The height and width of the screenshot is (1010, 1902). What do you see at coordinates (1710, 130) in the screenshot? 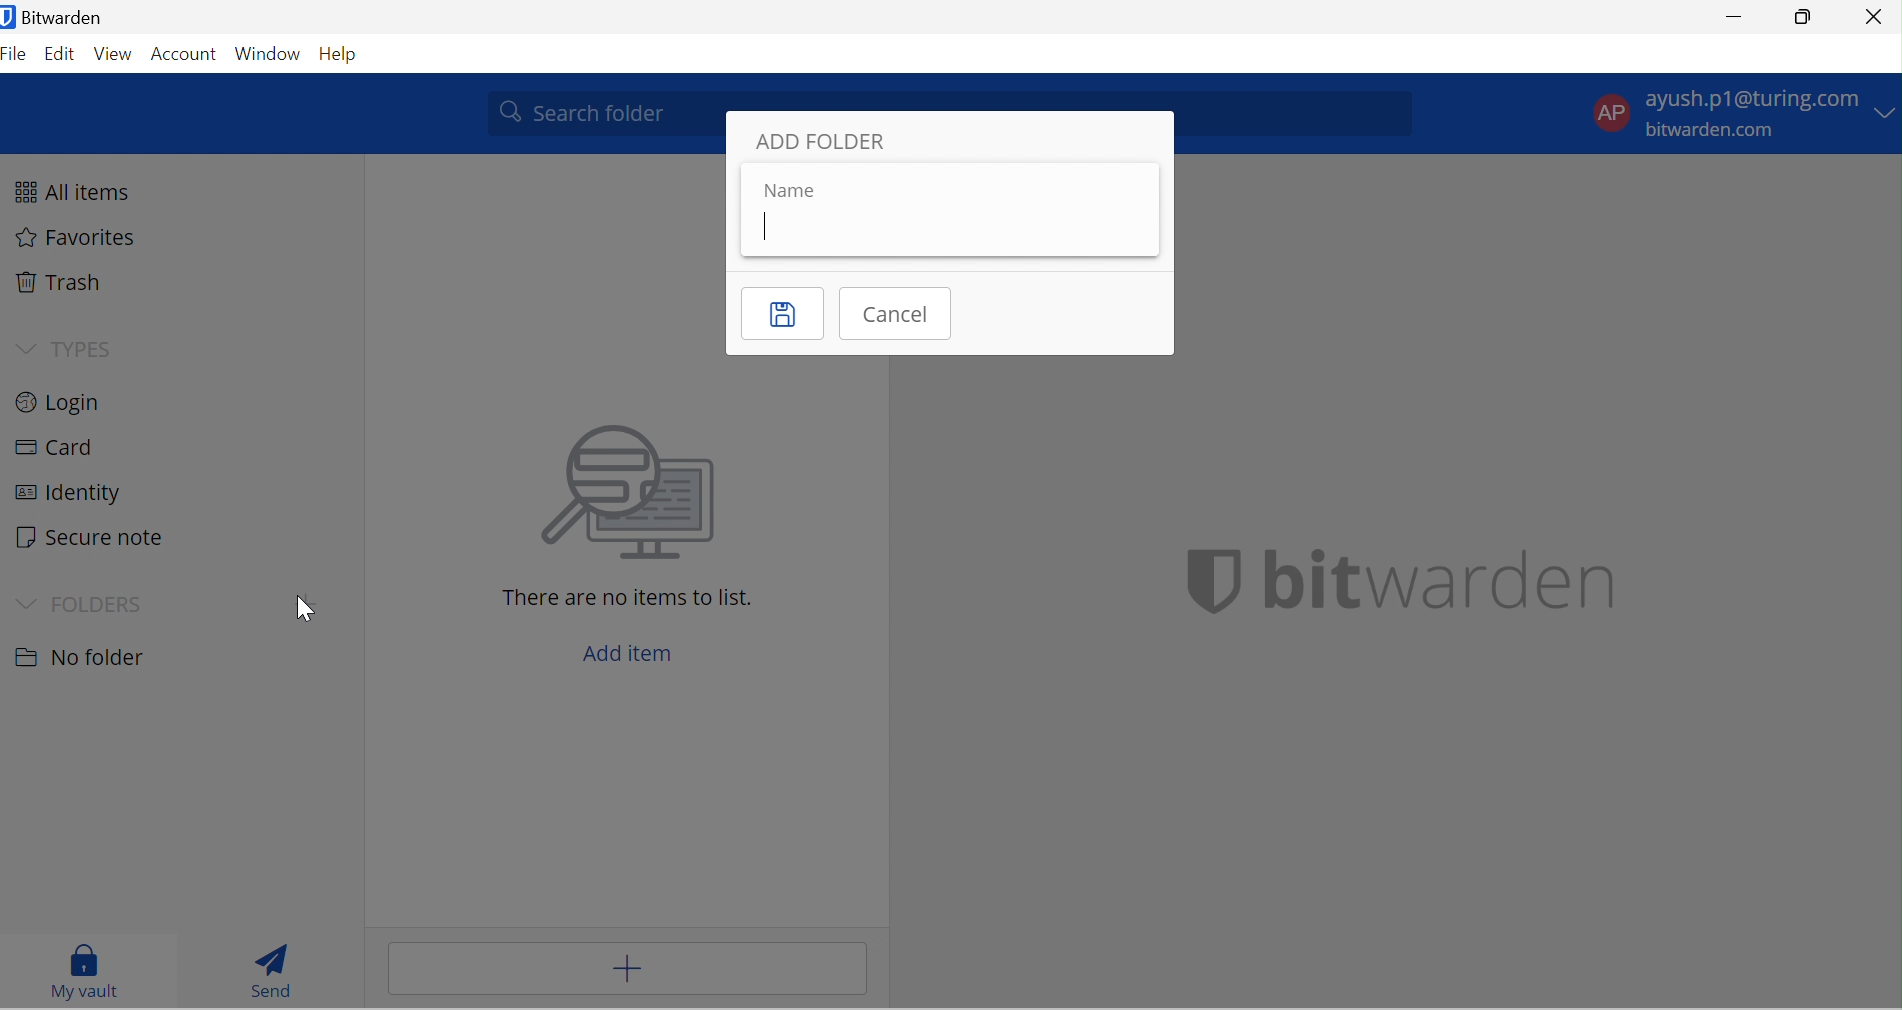
I see `bitwarden.com` at bounding box center [1710, 130].